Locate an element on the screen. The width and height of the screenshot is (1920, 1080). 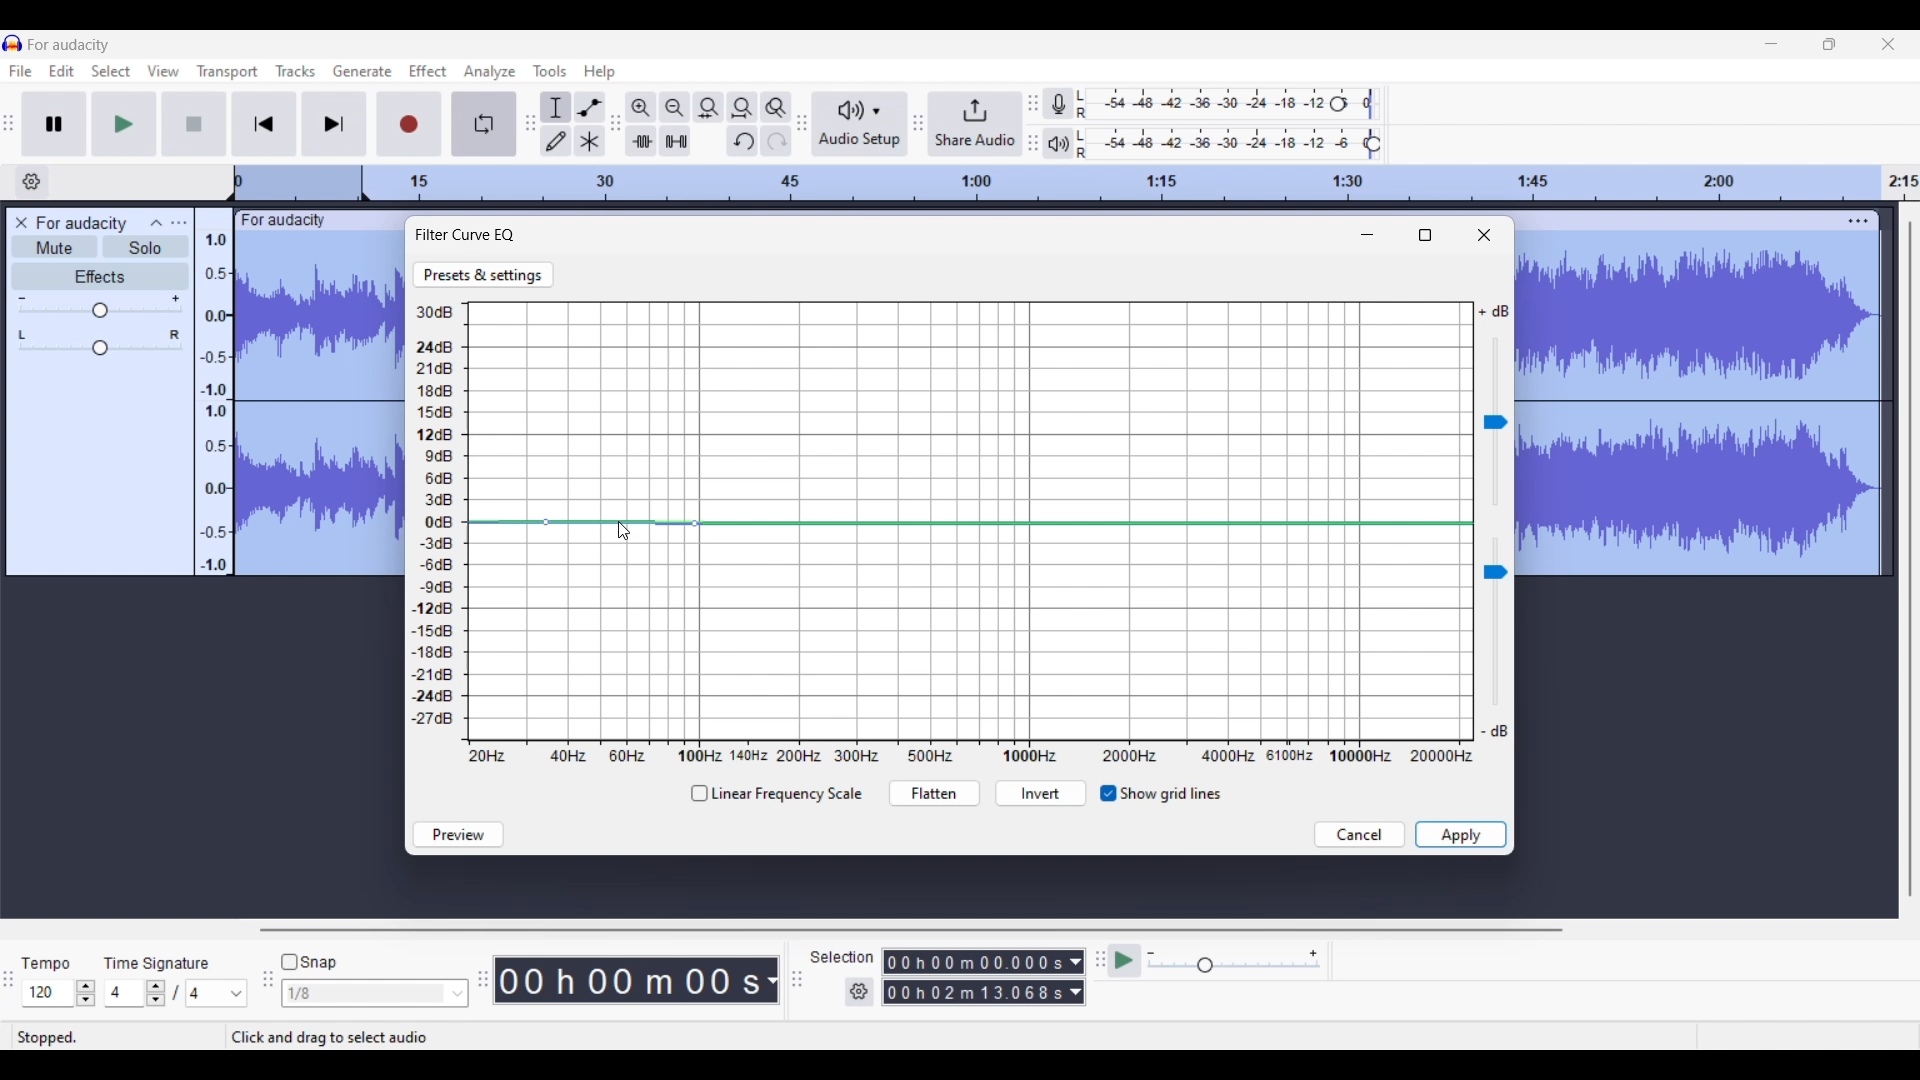
Generate menu is located at coordinates (358, 73).